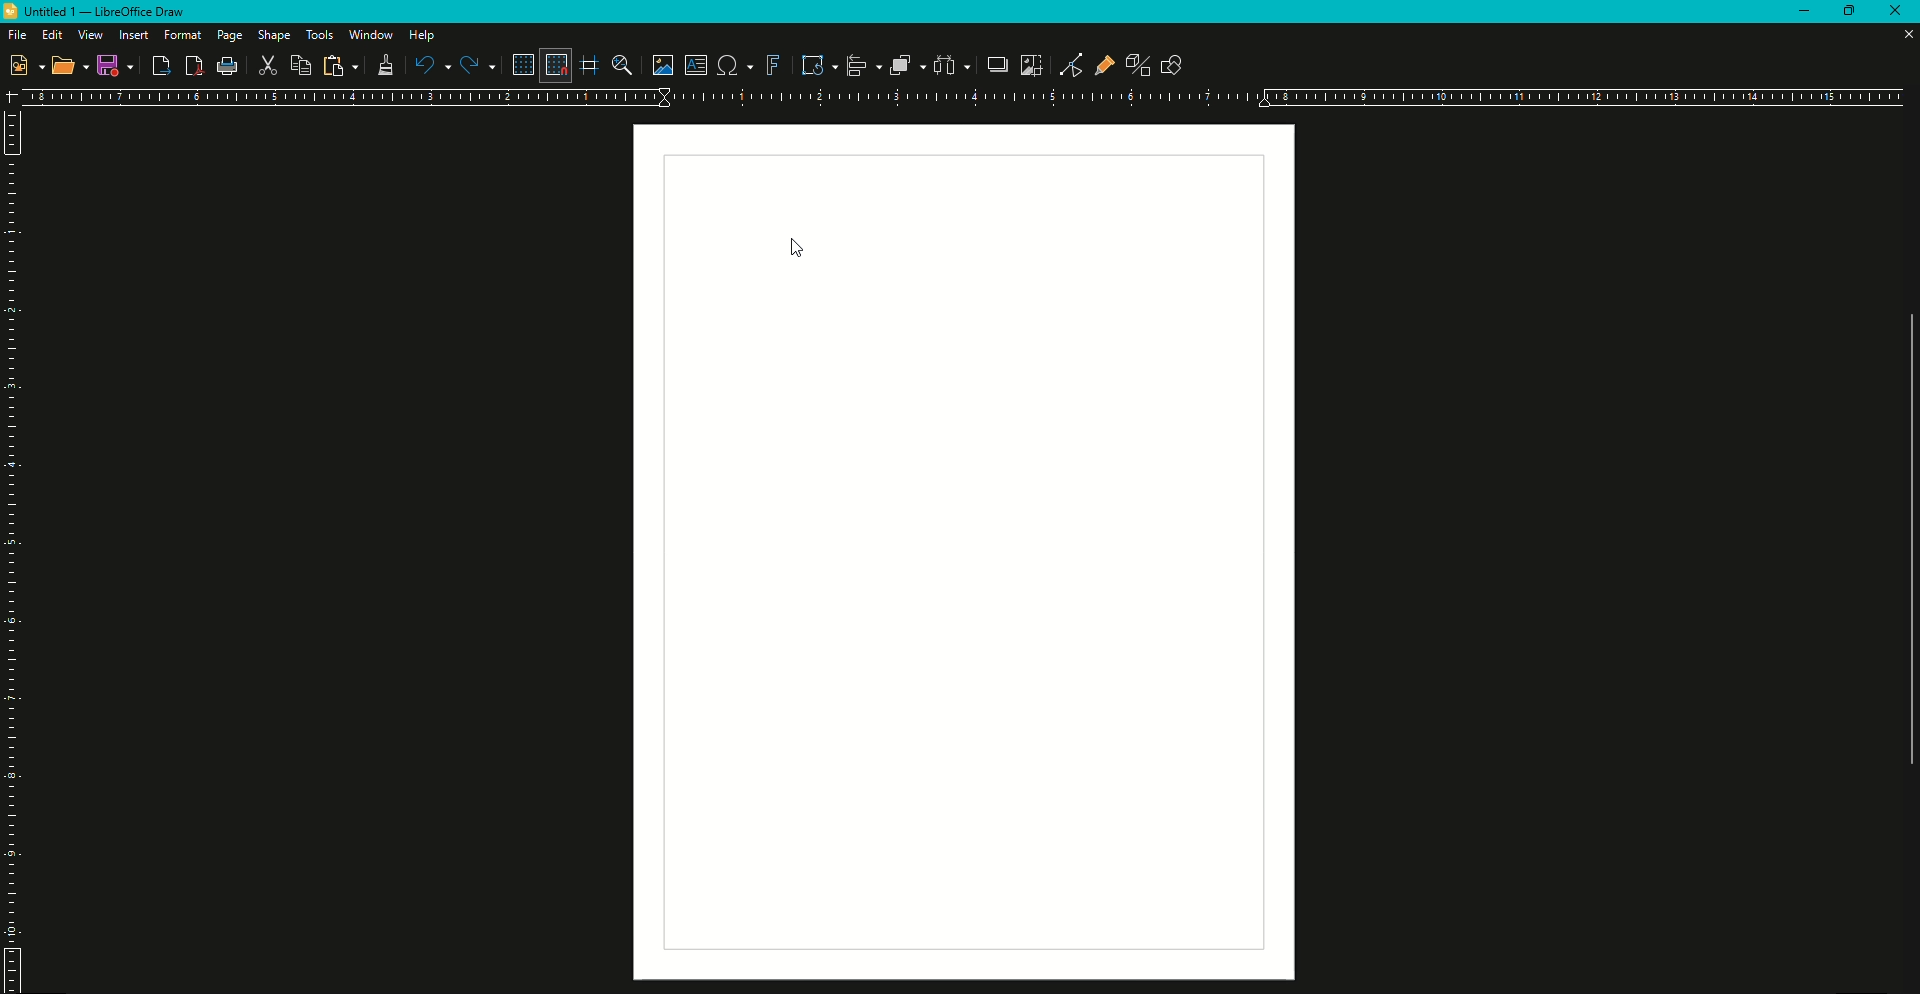 This screenshot has height=994, width=1920. I want to click on Helplines, so click(587, 63).